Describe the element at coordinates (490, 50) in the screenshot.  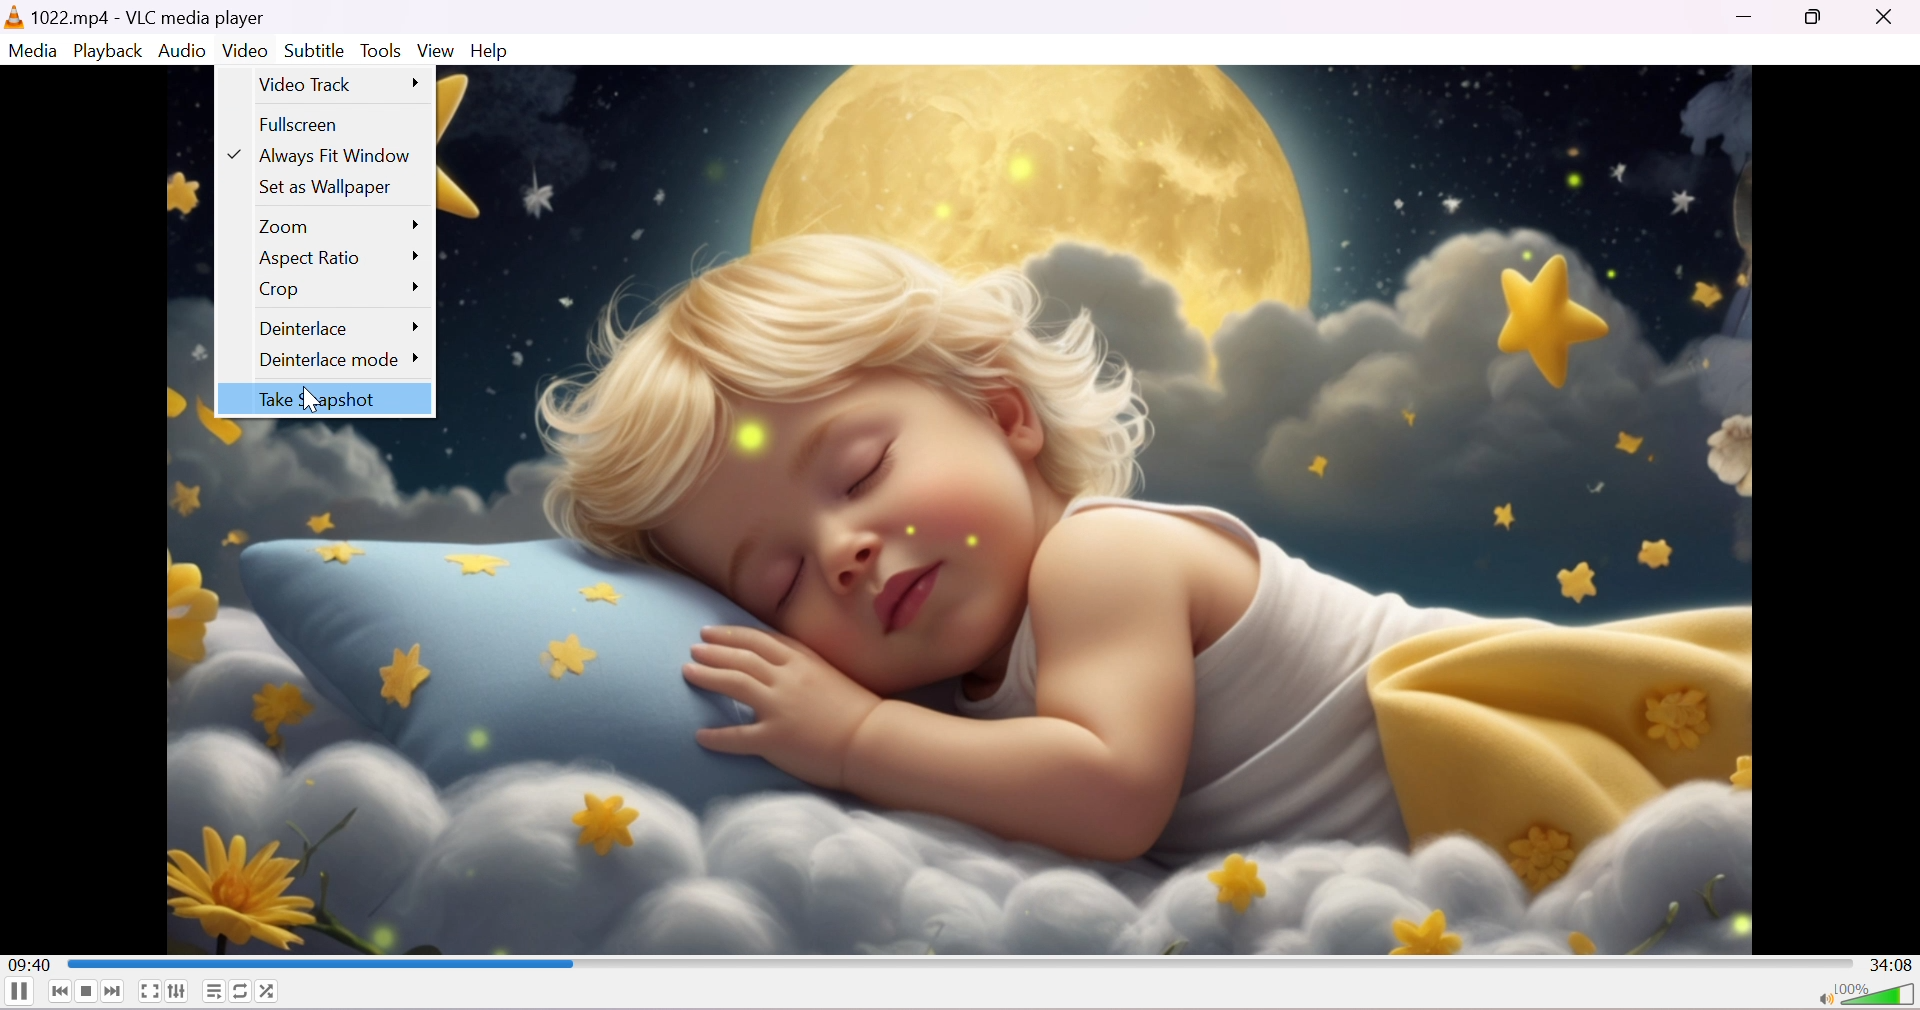
I see `Help` at that location.